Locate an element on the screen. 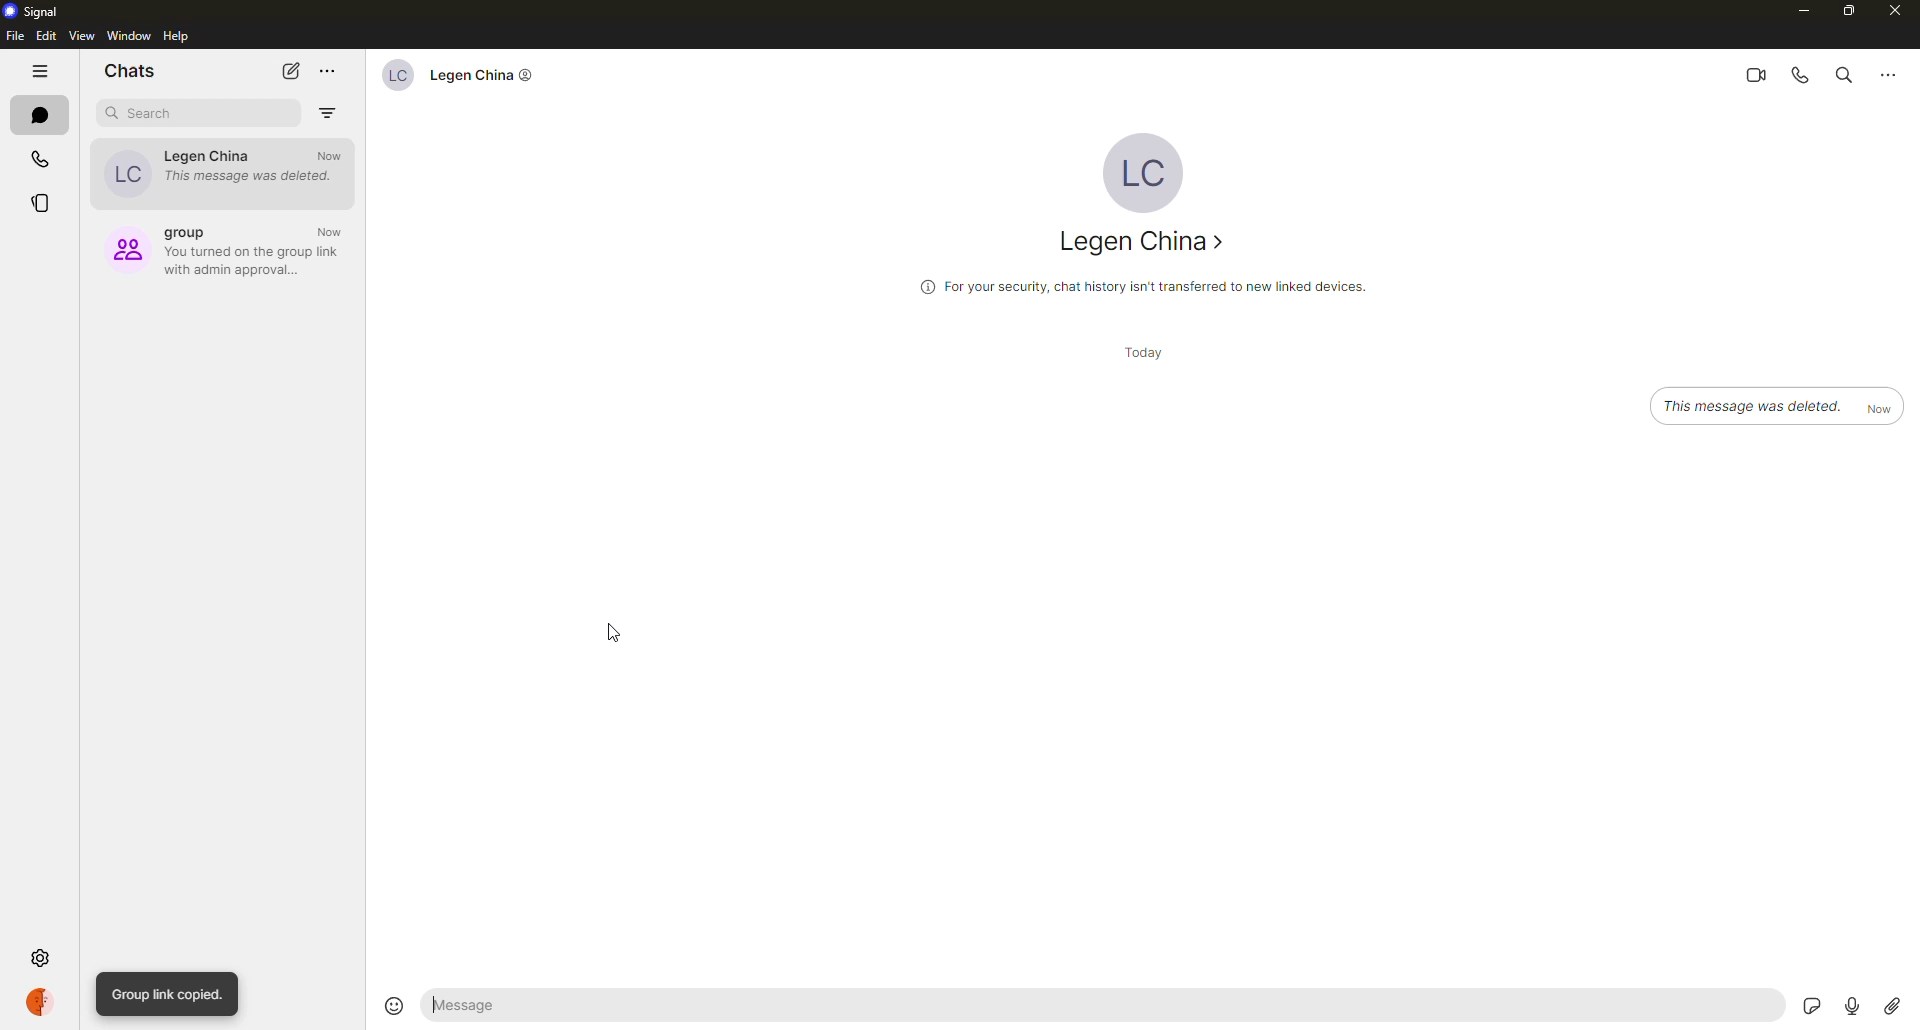  close is located at coordinates (1894, 12).